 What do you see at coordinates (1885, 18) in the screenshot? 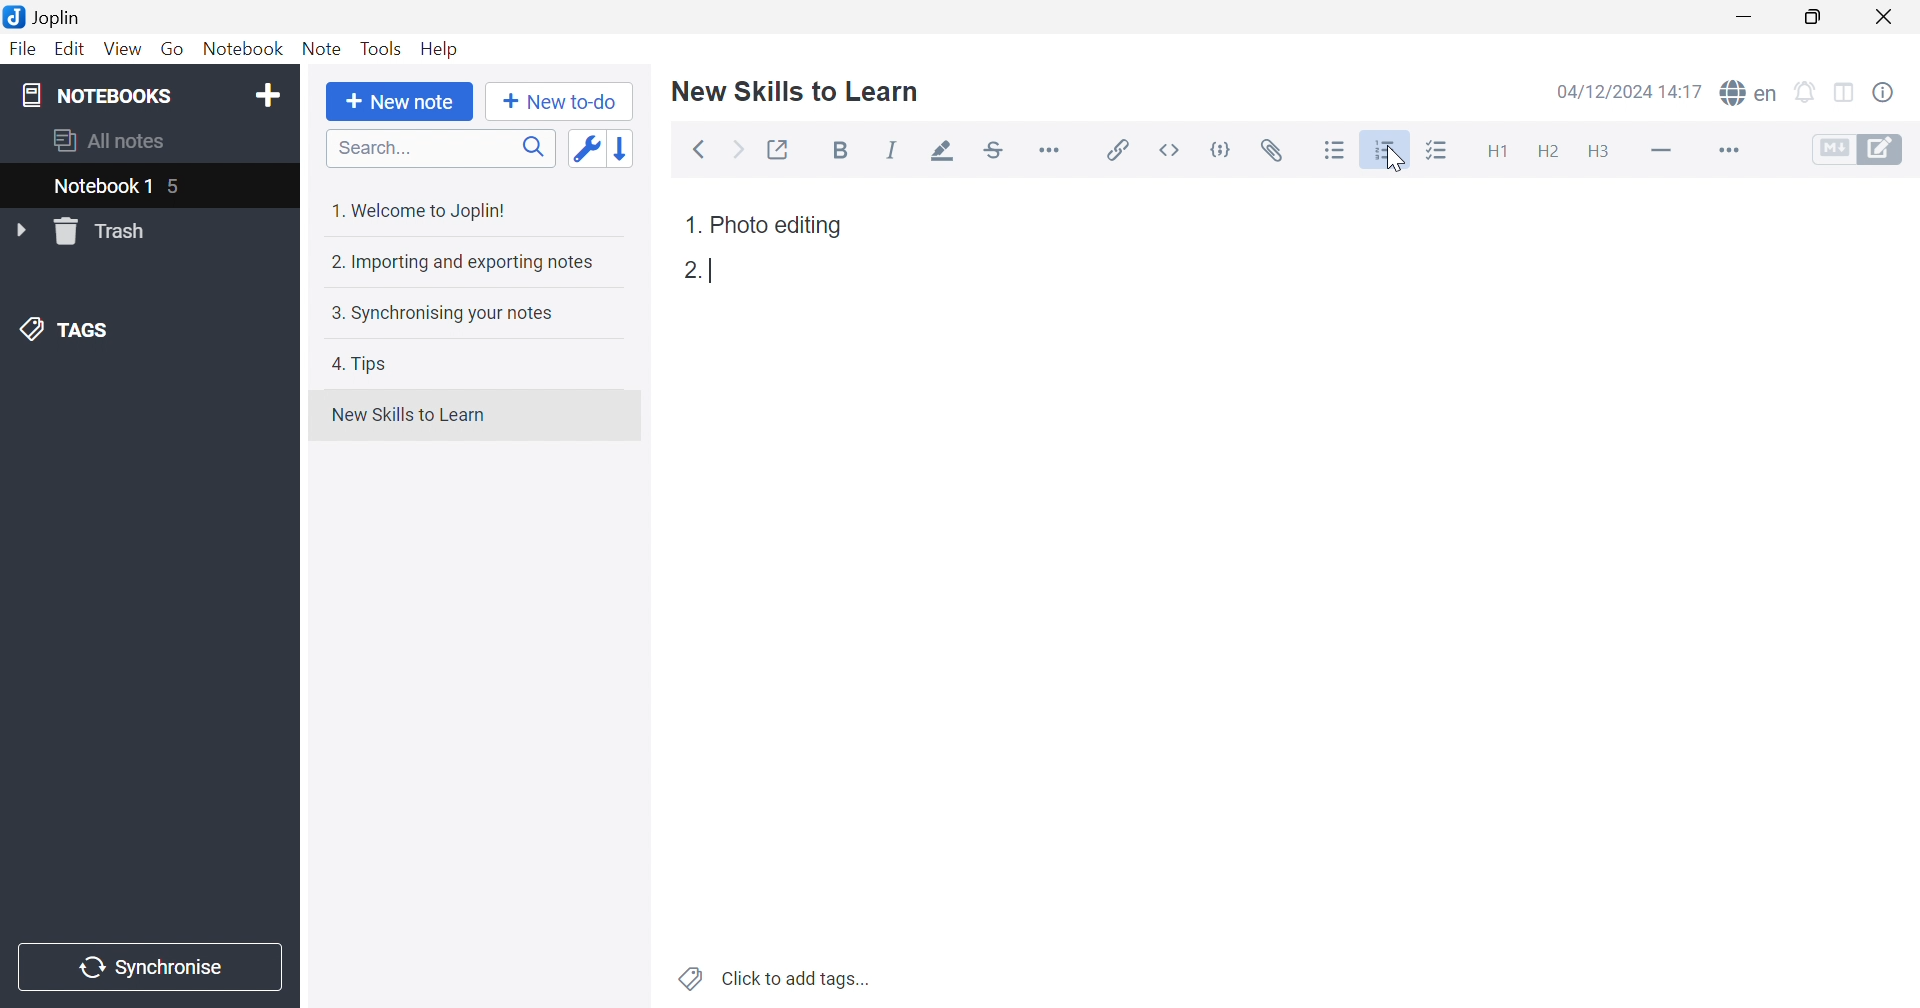
I see `Close` at bounding box center [1885, 18].